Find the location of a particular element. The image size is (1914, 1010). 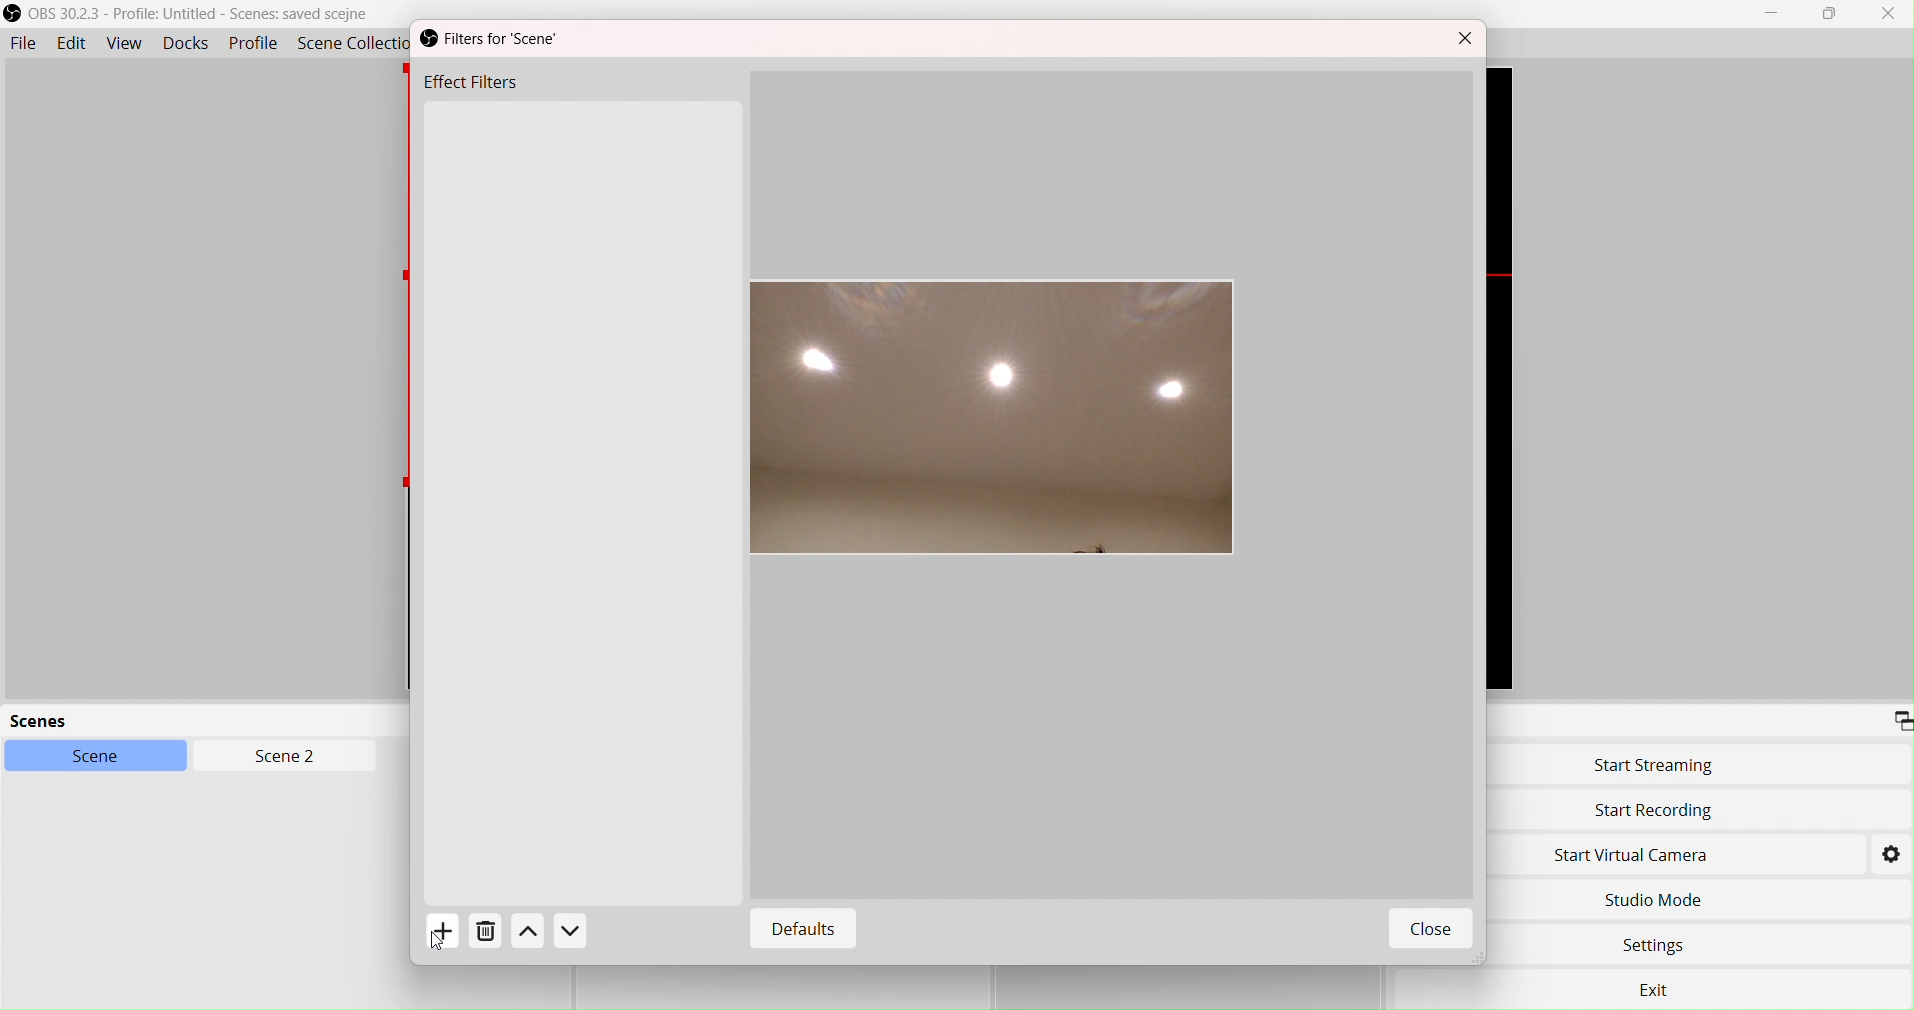

Settings is located at coordinates (1891, 853).